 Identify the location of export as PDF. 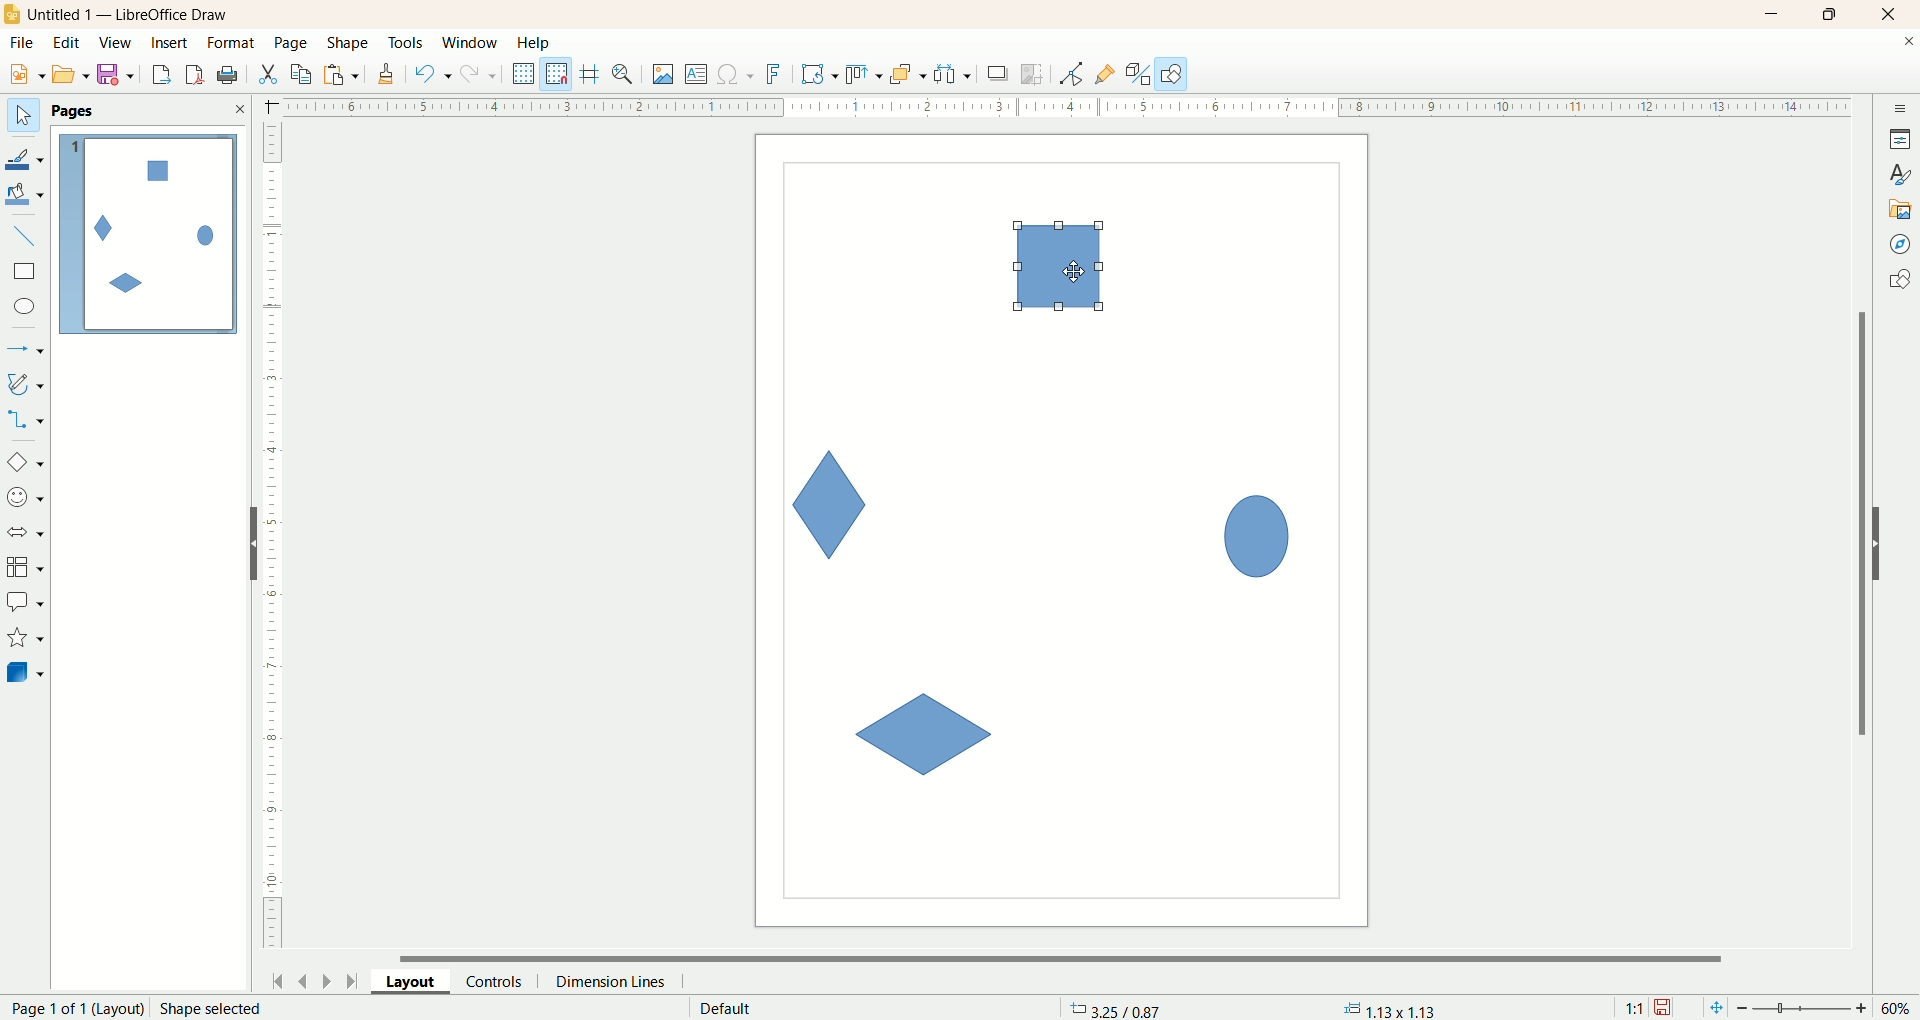
(230, 76).